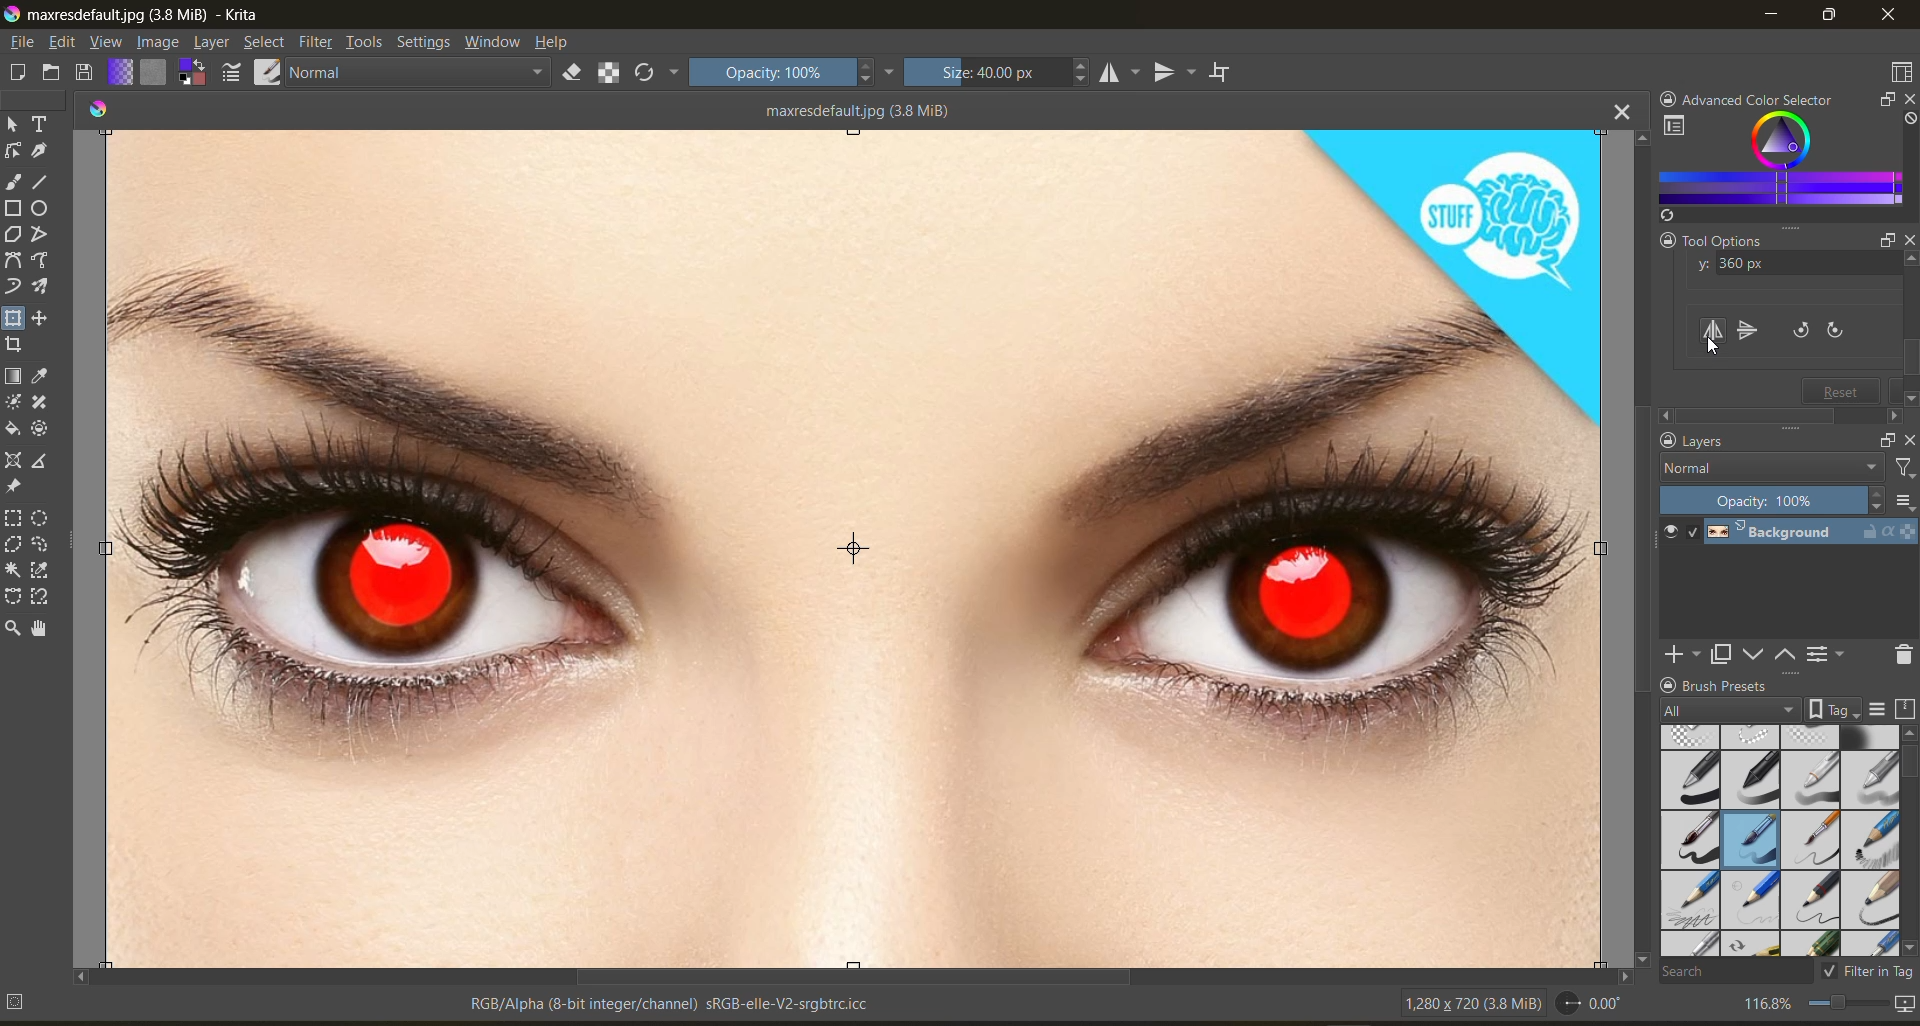  I want to click on metadata, so click(443, 1003).